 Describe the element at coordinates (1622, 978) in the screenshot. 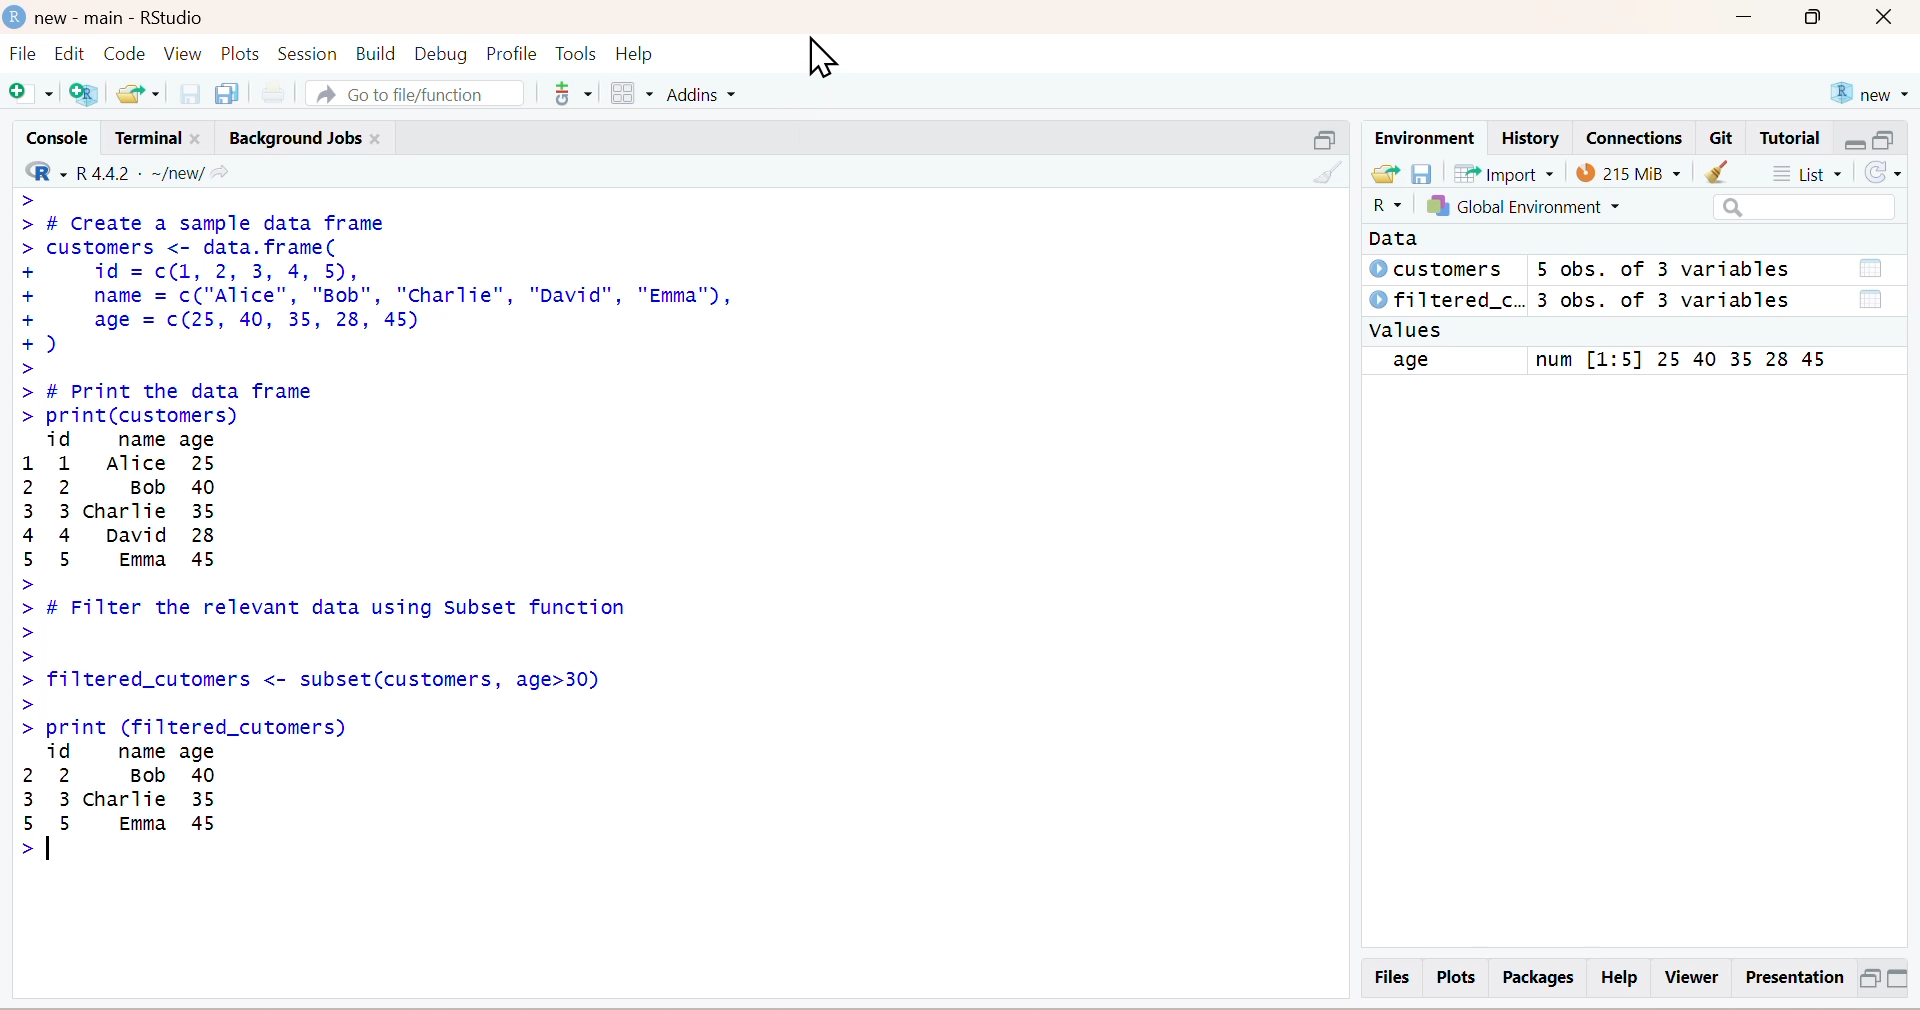

I see `Help` at that location.